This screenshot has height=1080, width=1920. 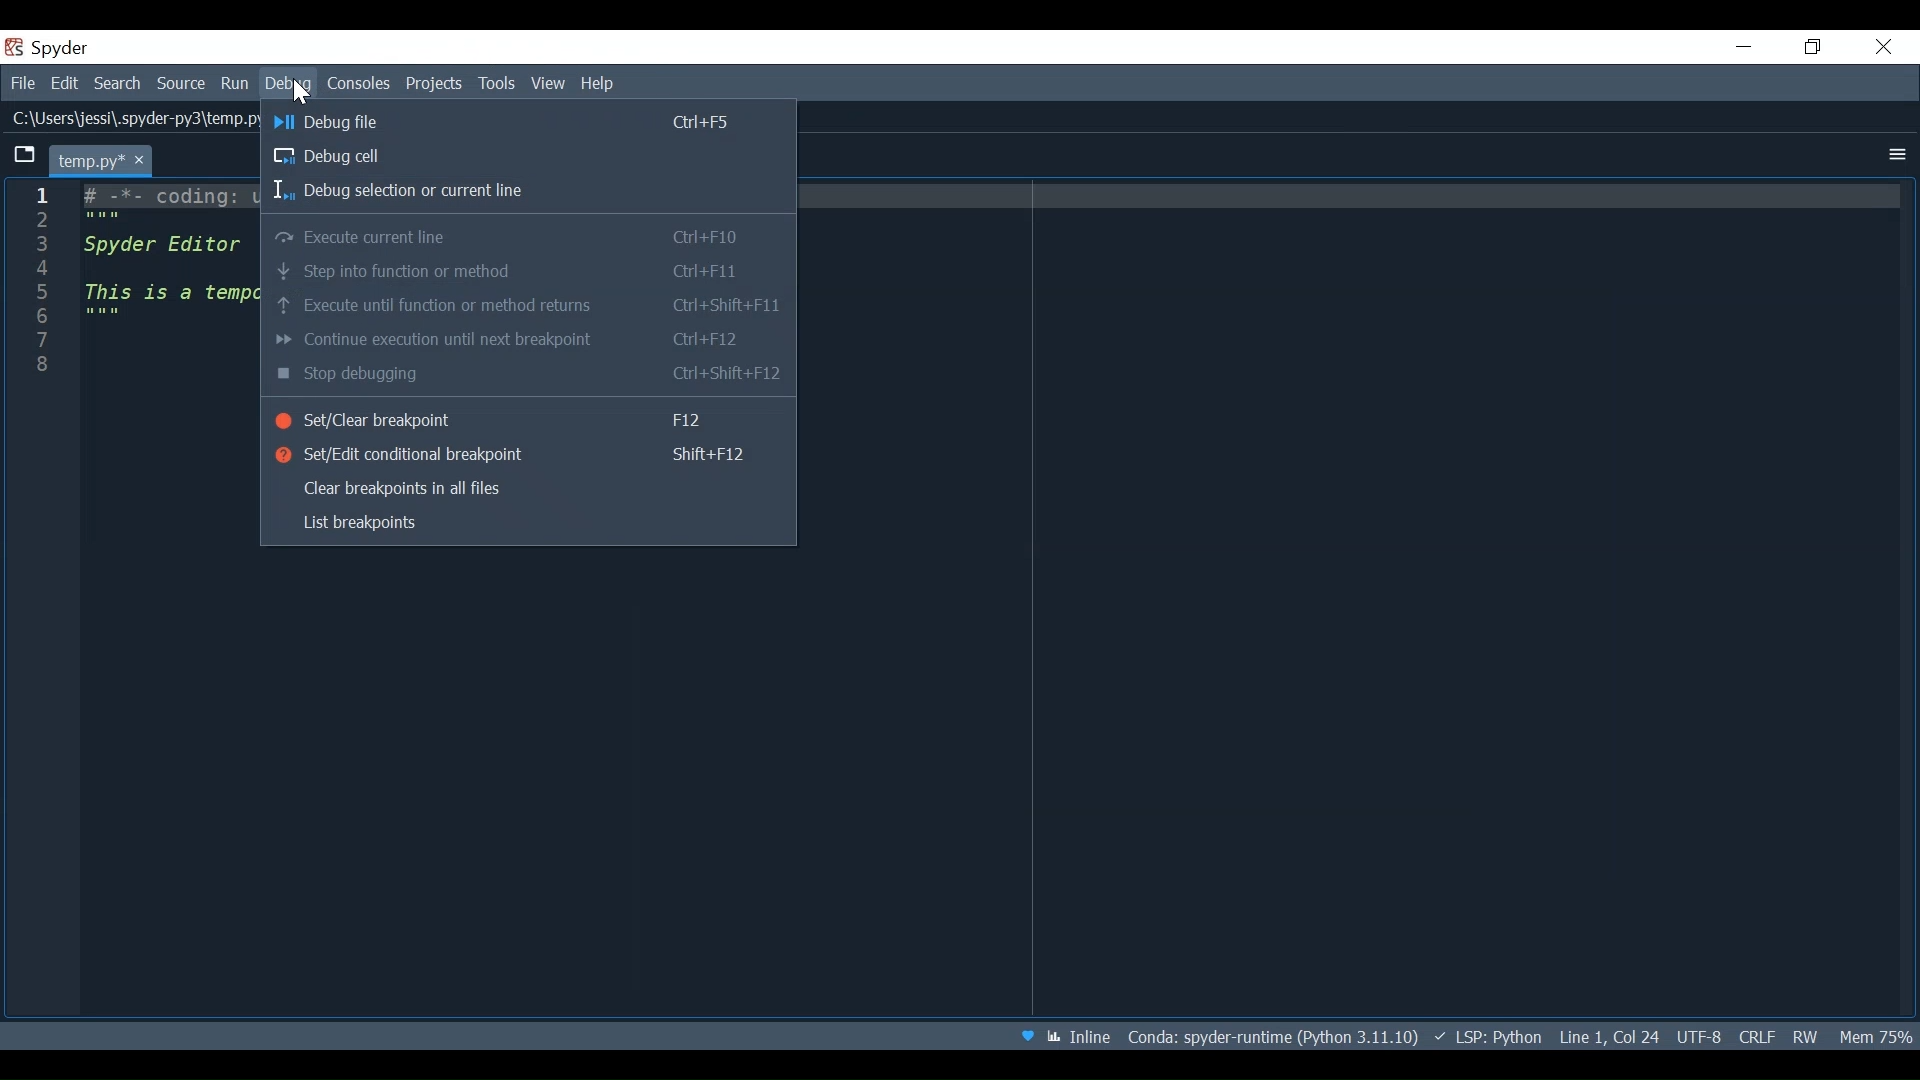 What do you see at coordinates (434, 86) in the screenshot?
I see `Projects` at bounding box center [434, 86].